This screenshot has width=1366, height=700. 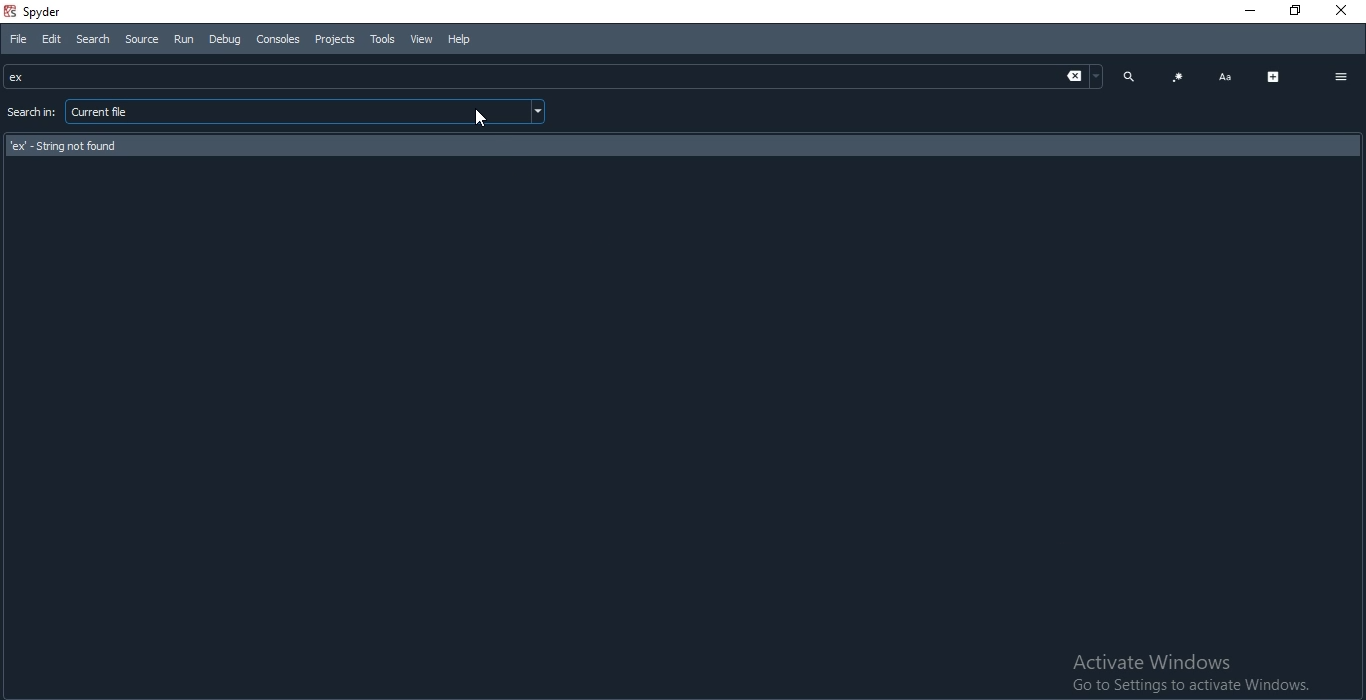 What do you see at coordinates (334, 40) in the screenshot?
I see `Projects` at bounding box center [334, 40].